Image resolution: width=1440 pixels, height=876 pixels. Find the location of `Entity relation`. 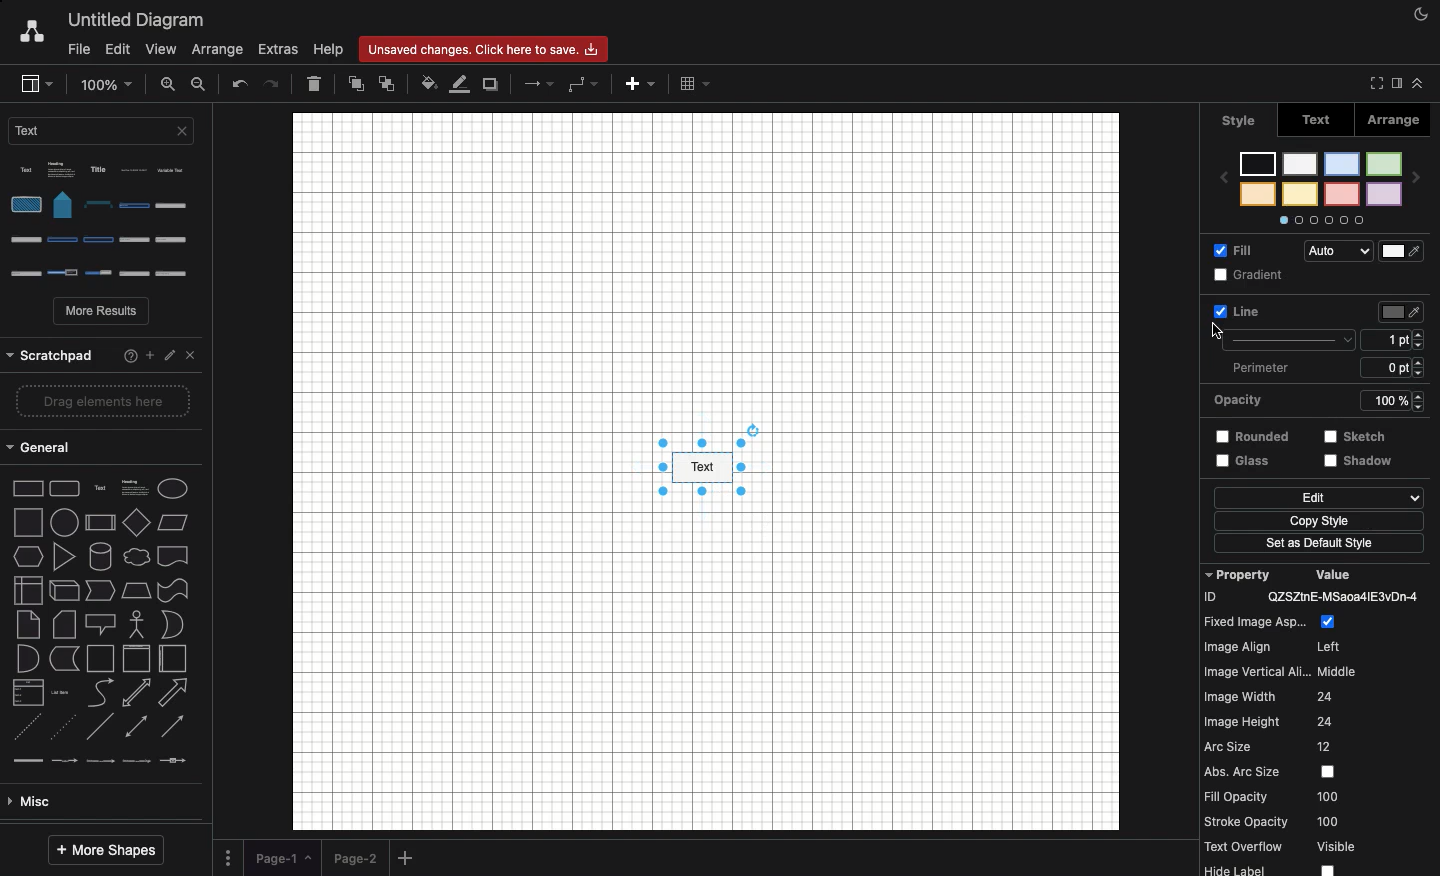

Entity relation is located at coordinates (65, 802).